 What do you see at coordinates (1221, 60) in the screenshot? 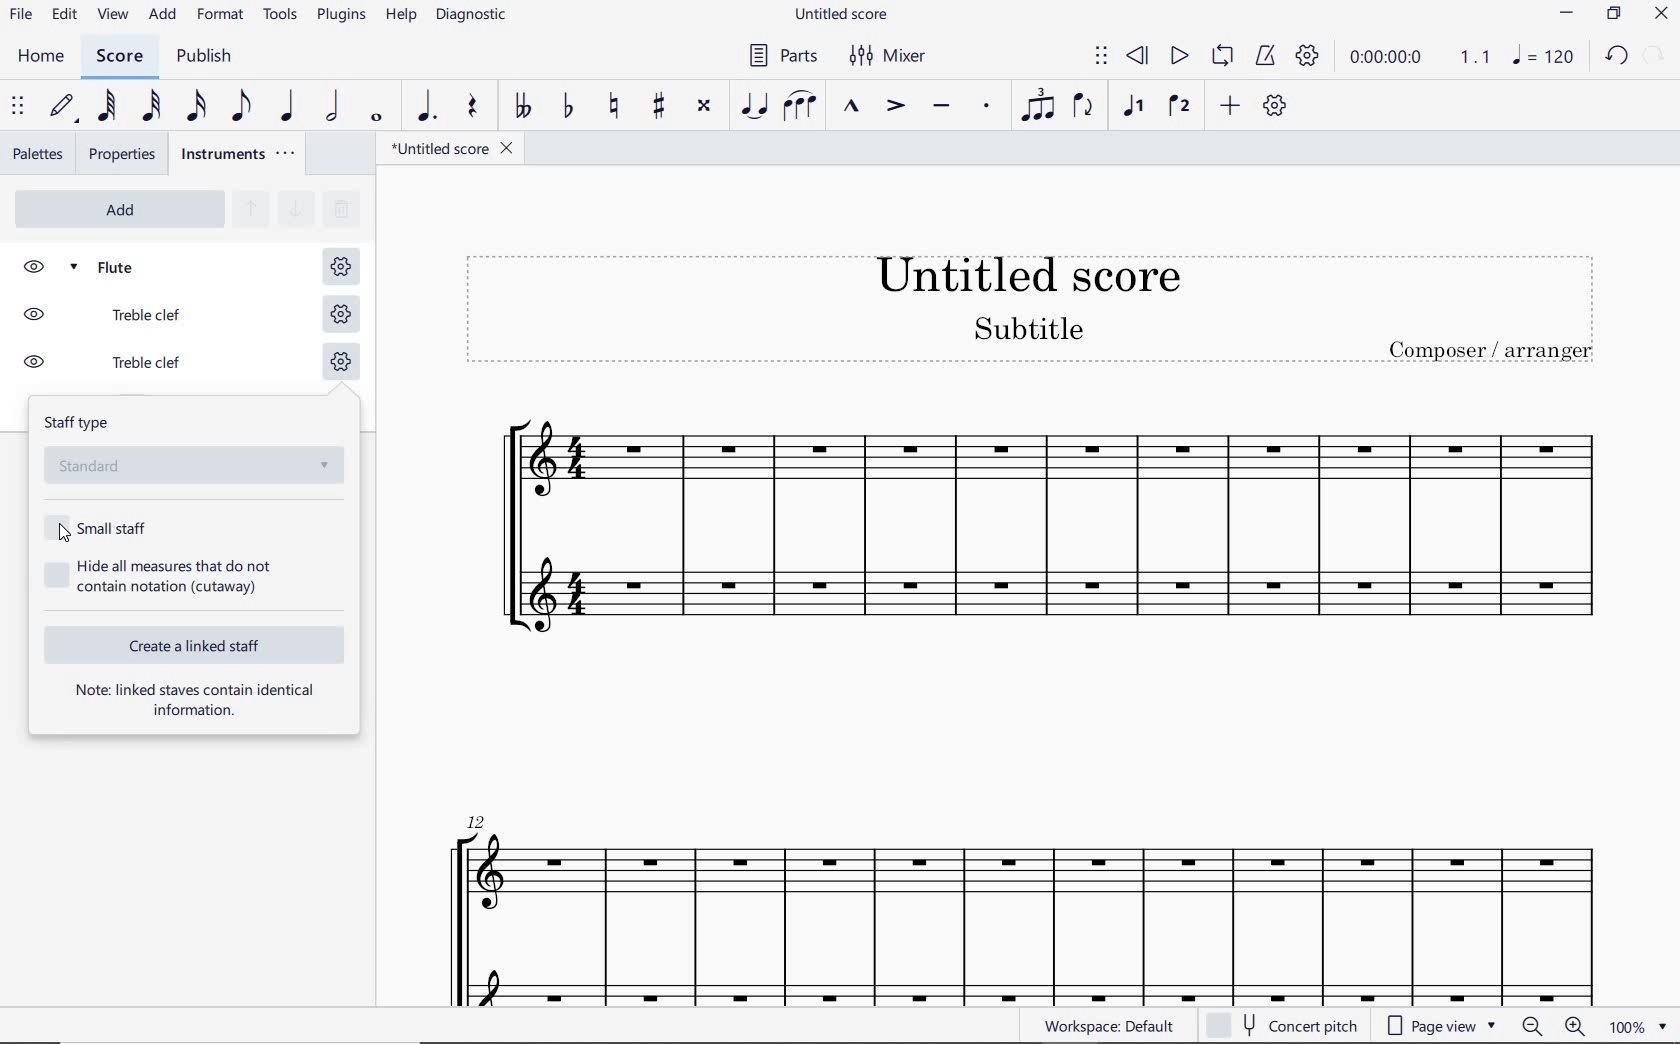
I see `LOOP PLAYBACK` at bounding box center [1221, 60].